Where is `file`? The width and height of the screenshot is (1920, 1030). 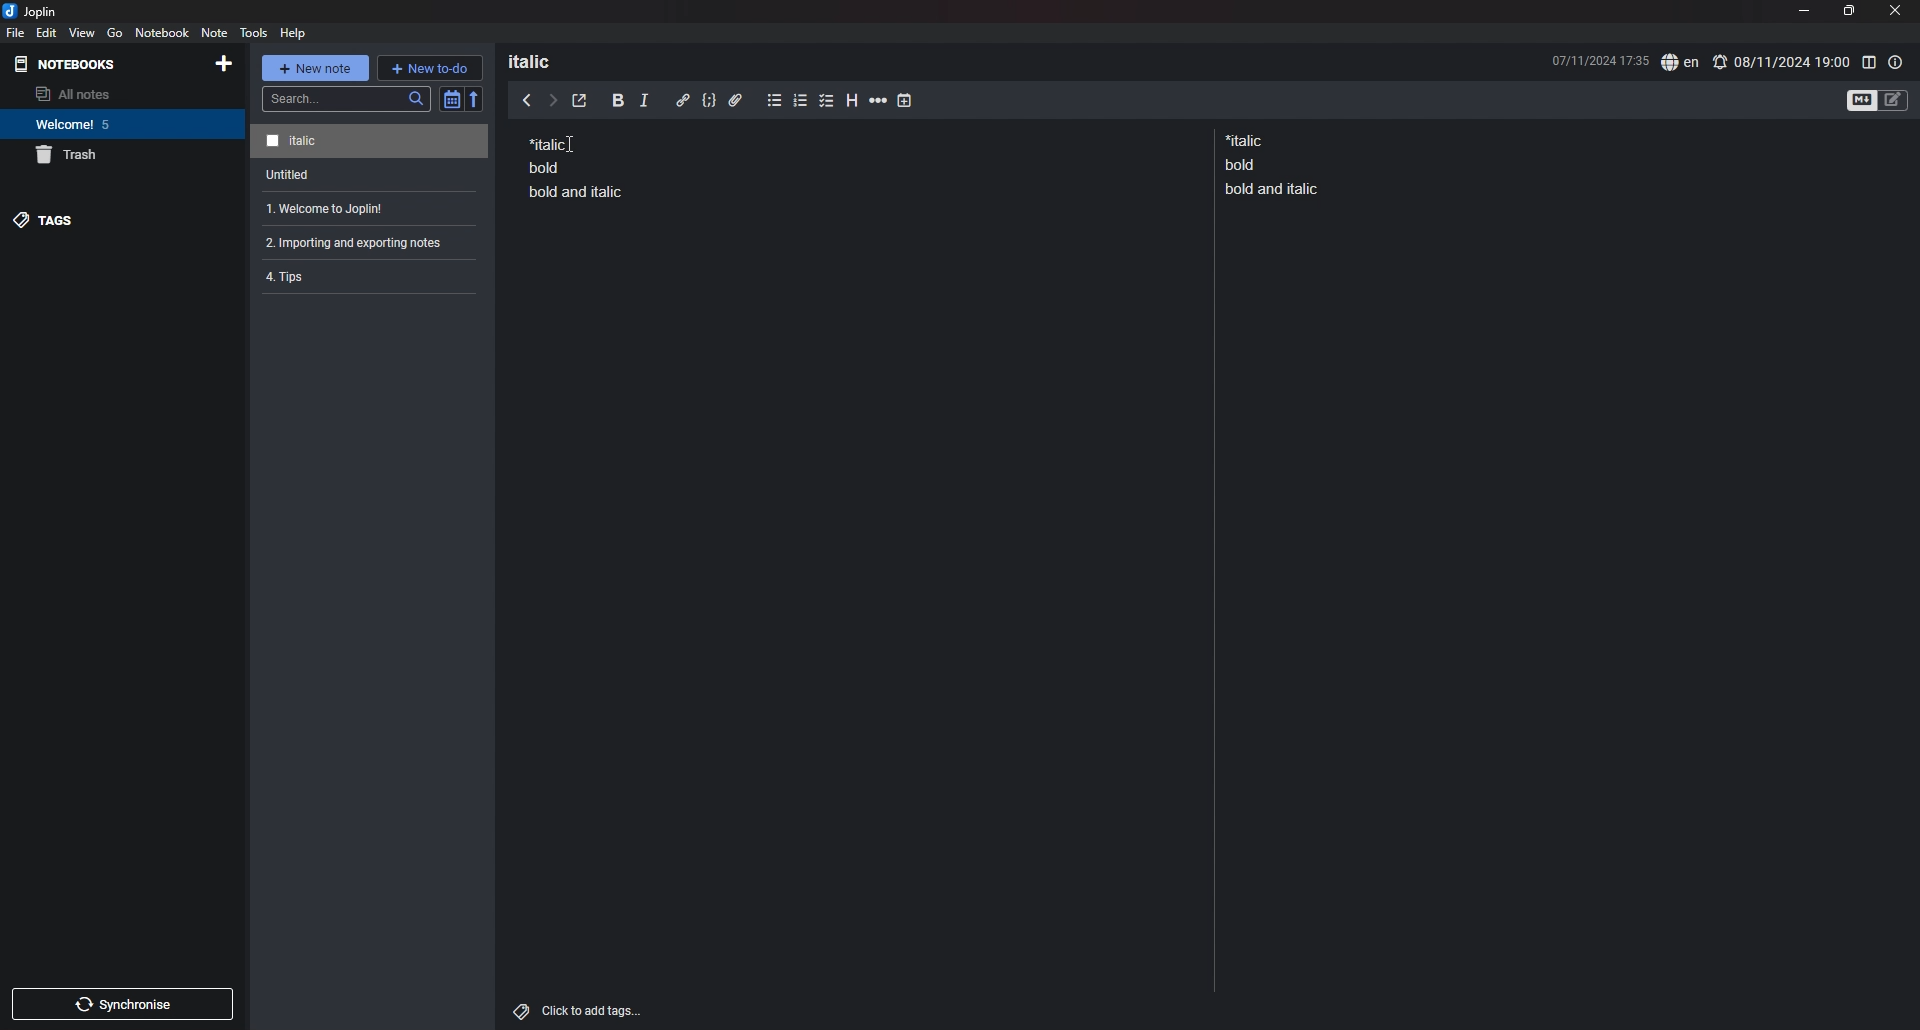
file is located at coordinates (16, 32).